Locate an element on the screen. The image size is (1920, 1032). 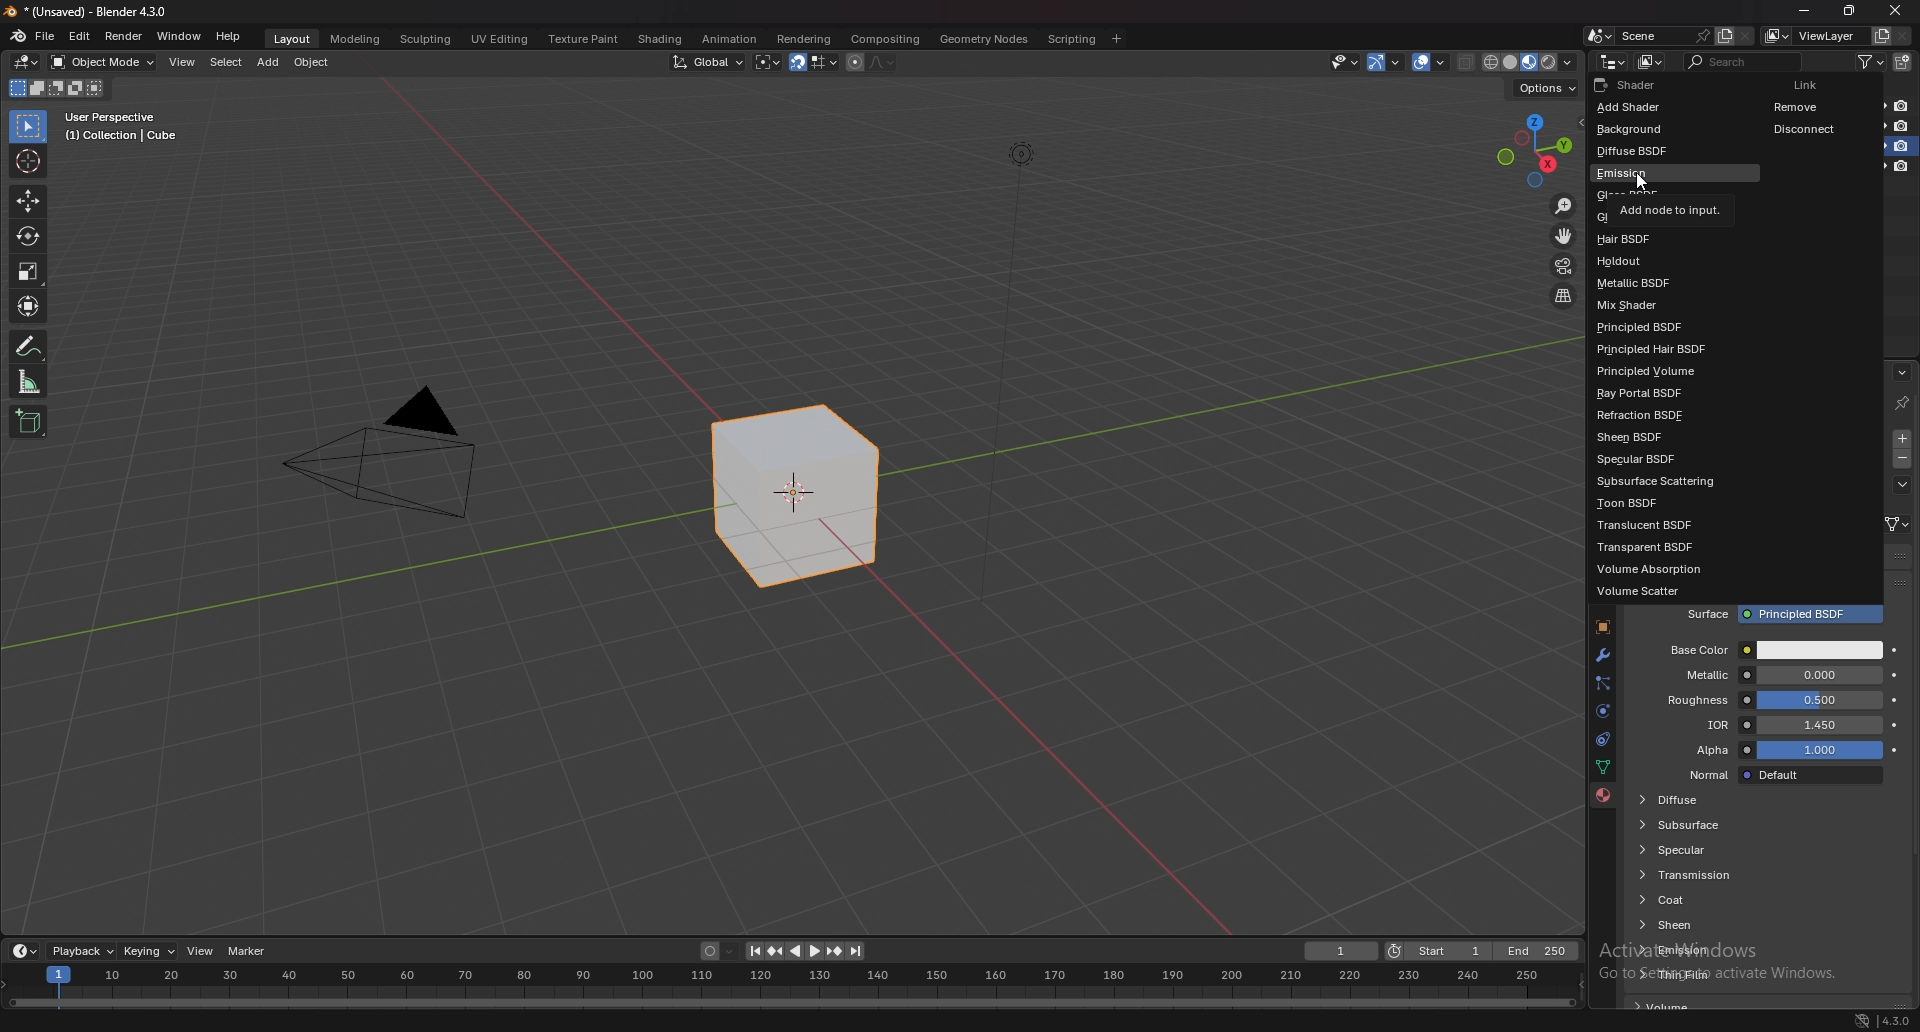
 is located at coordinates (1895, 1018).